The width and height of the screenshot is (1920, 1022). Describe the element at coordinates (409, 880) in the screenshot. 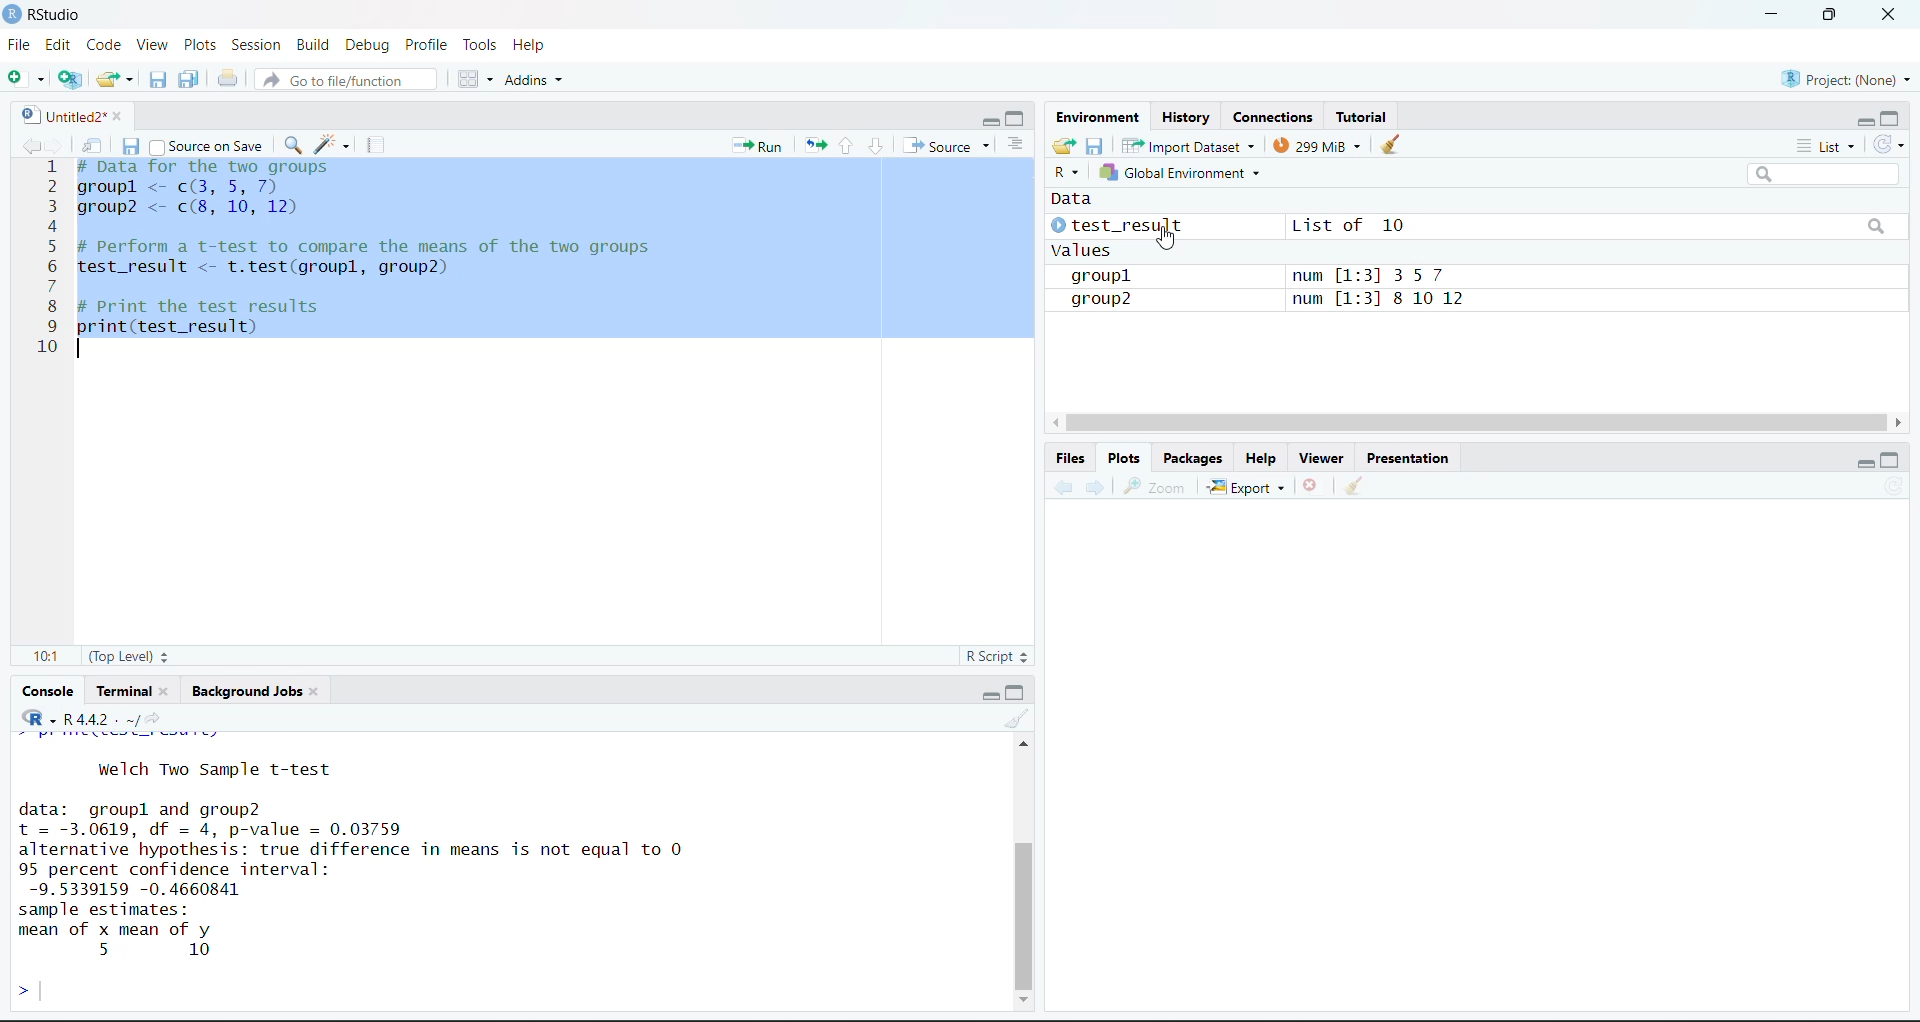

I see `data: groupl and group?
t = -3.0619, df = 4, p-value = 0.03759
alternative hypothesis: true difference in means is not equal to 0
95 percent confidence interval:
-9.5339159 -0.4660841
sample estimates:
mean of x mean of y
5 10` at that location.